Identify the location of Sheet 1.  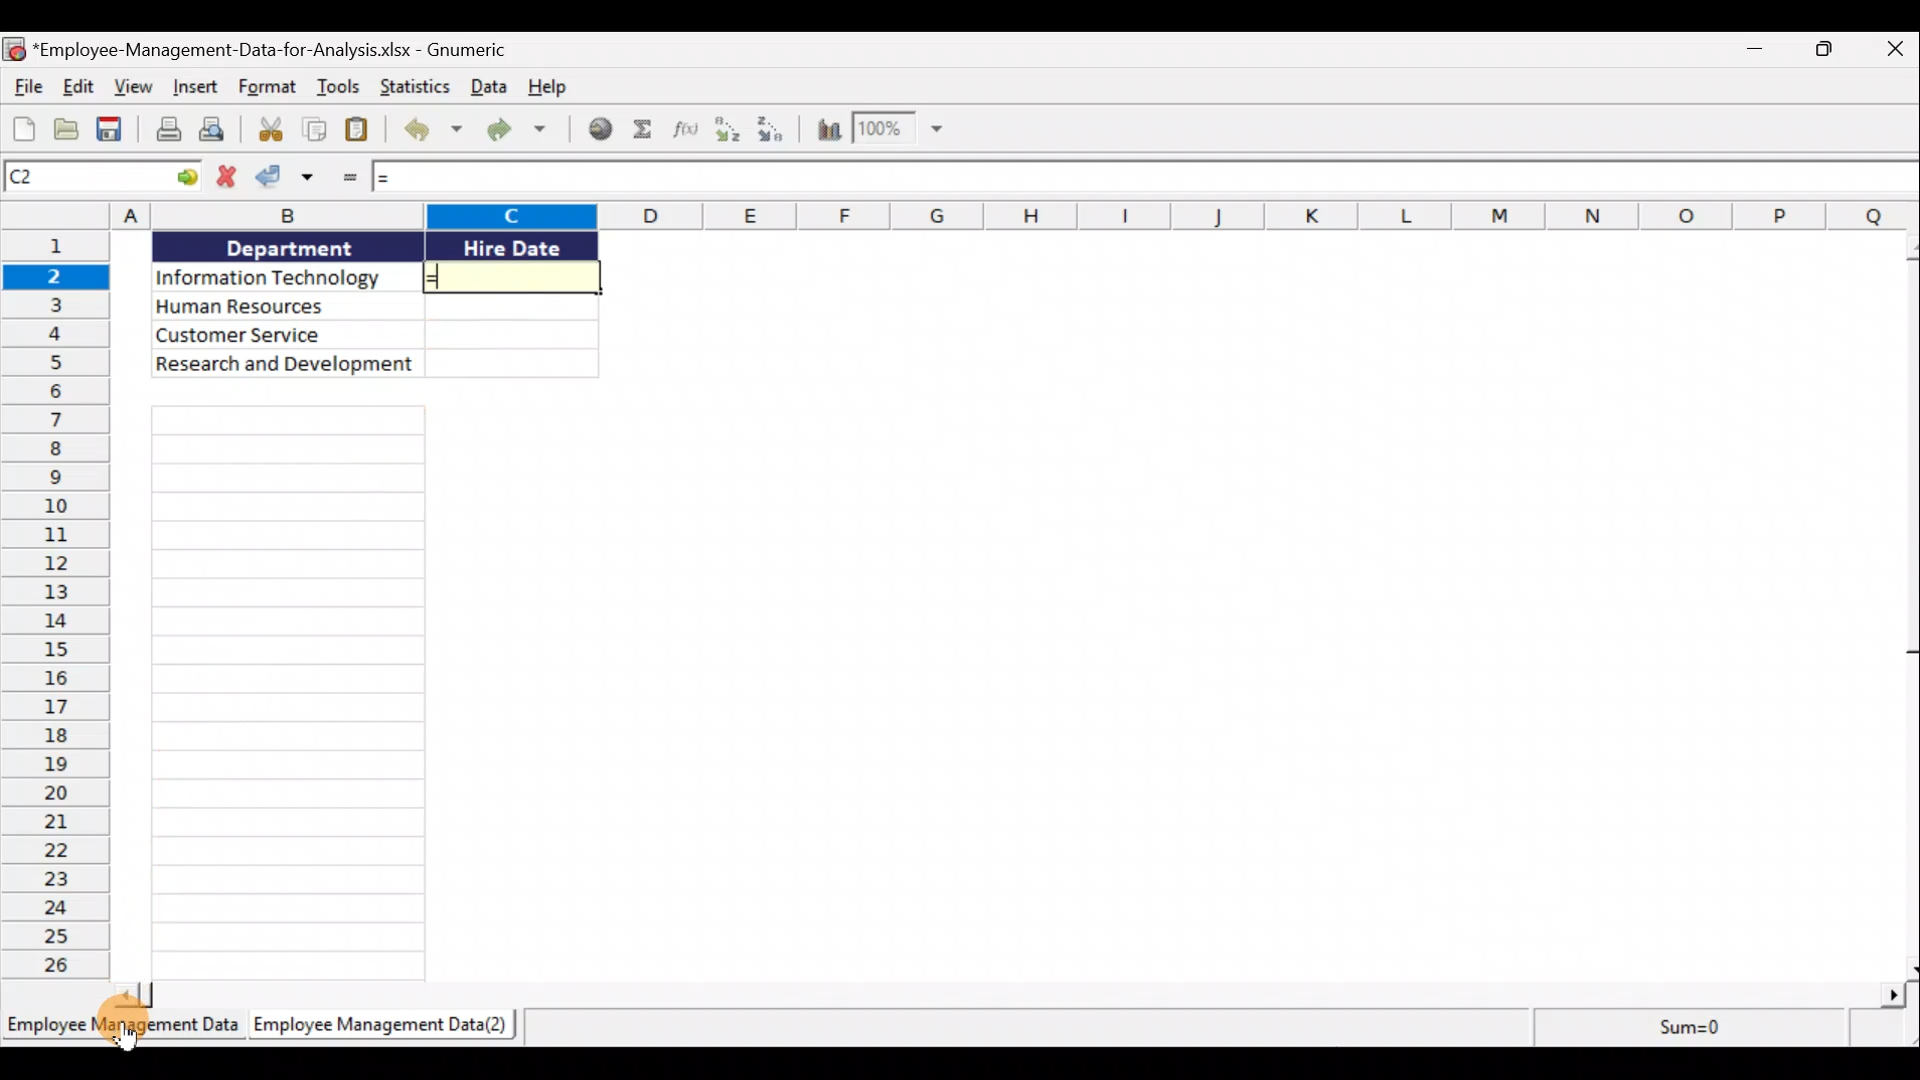
(122, 1031).